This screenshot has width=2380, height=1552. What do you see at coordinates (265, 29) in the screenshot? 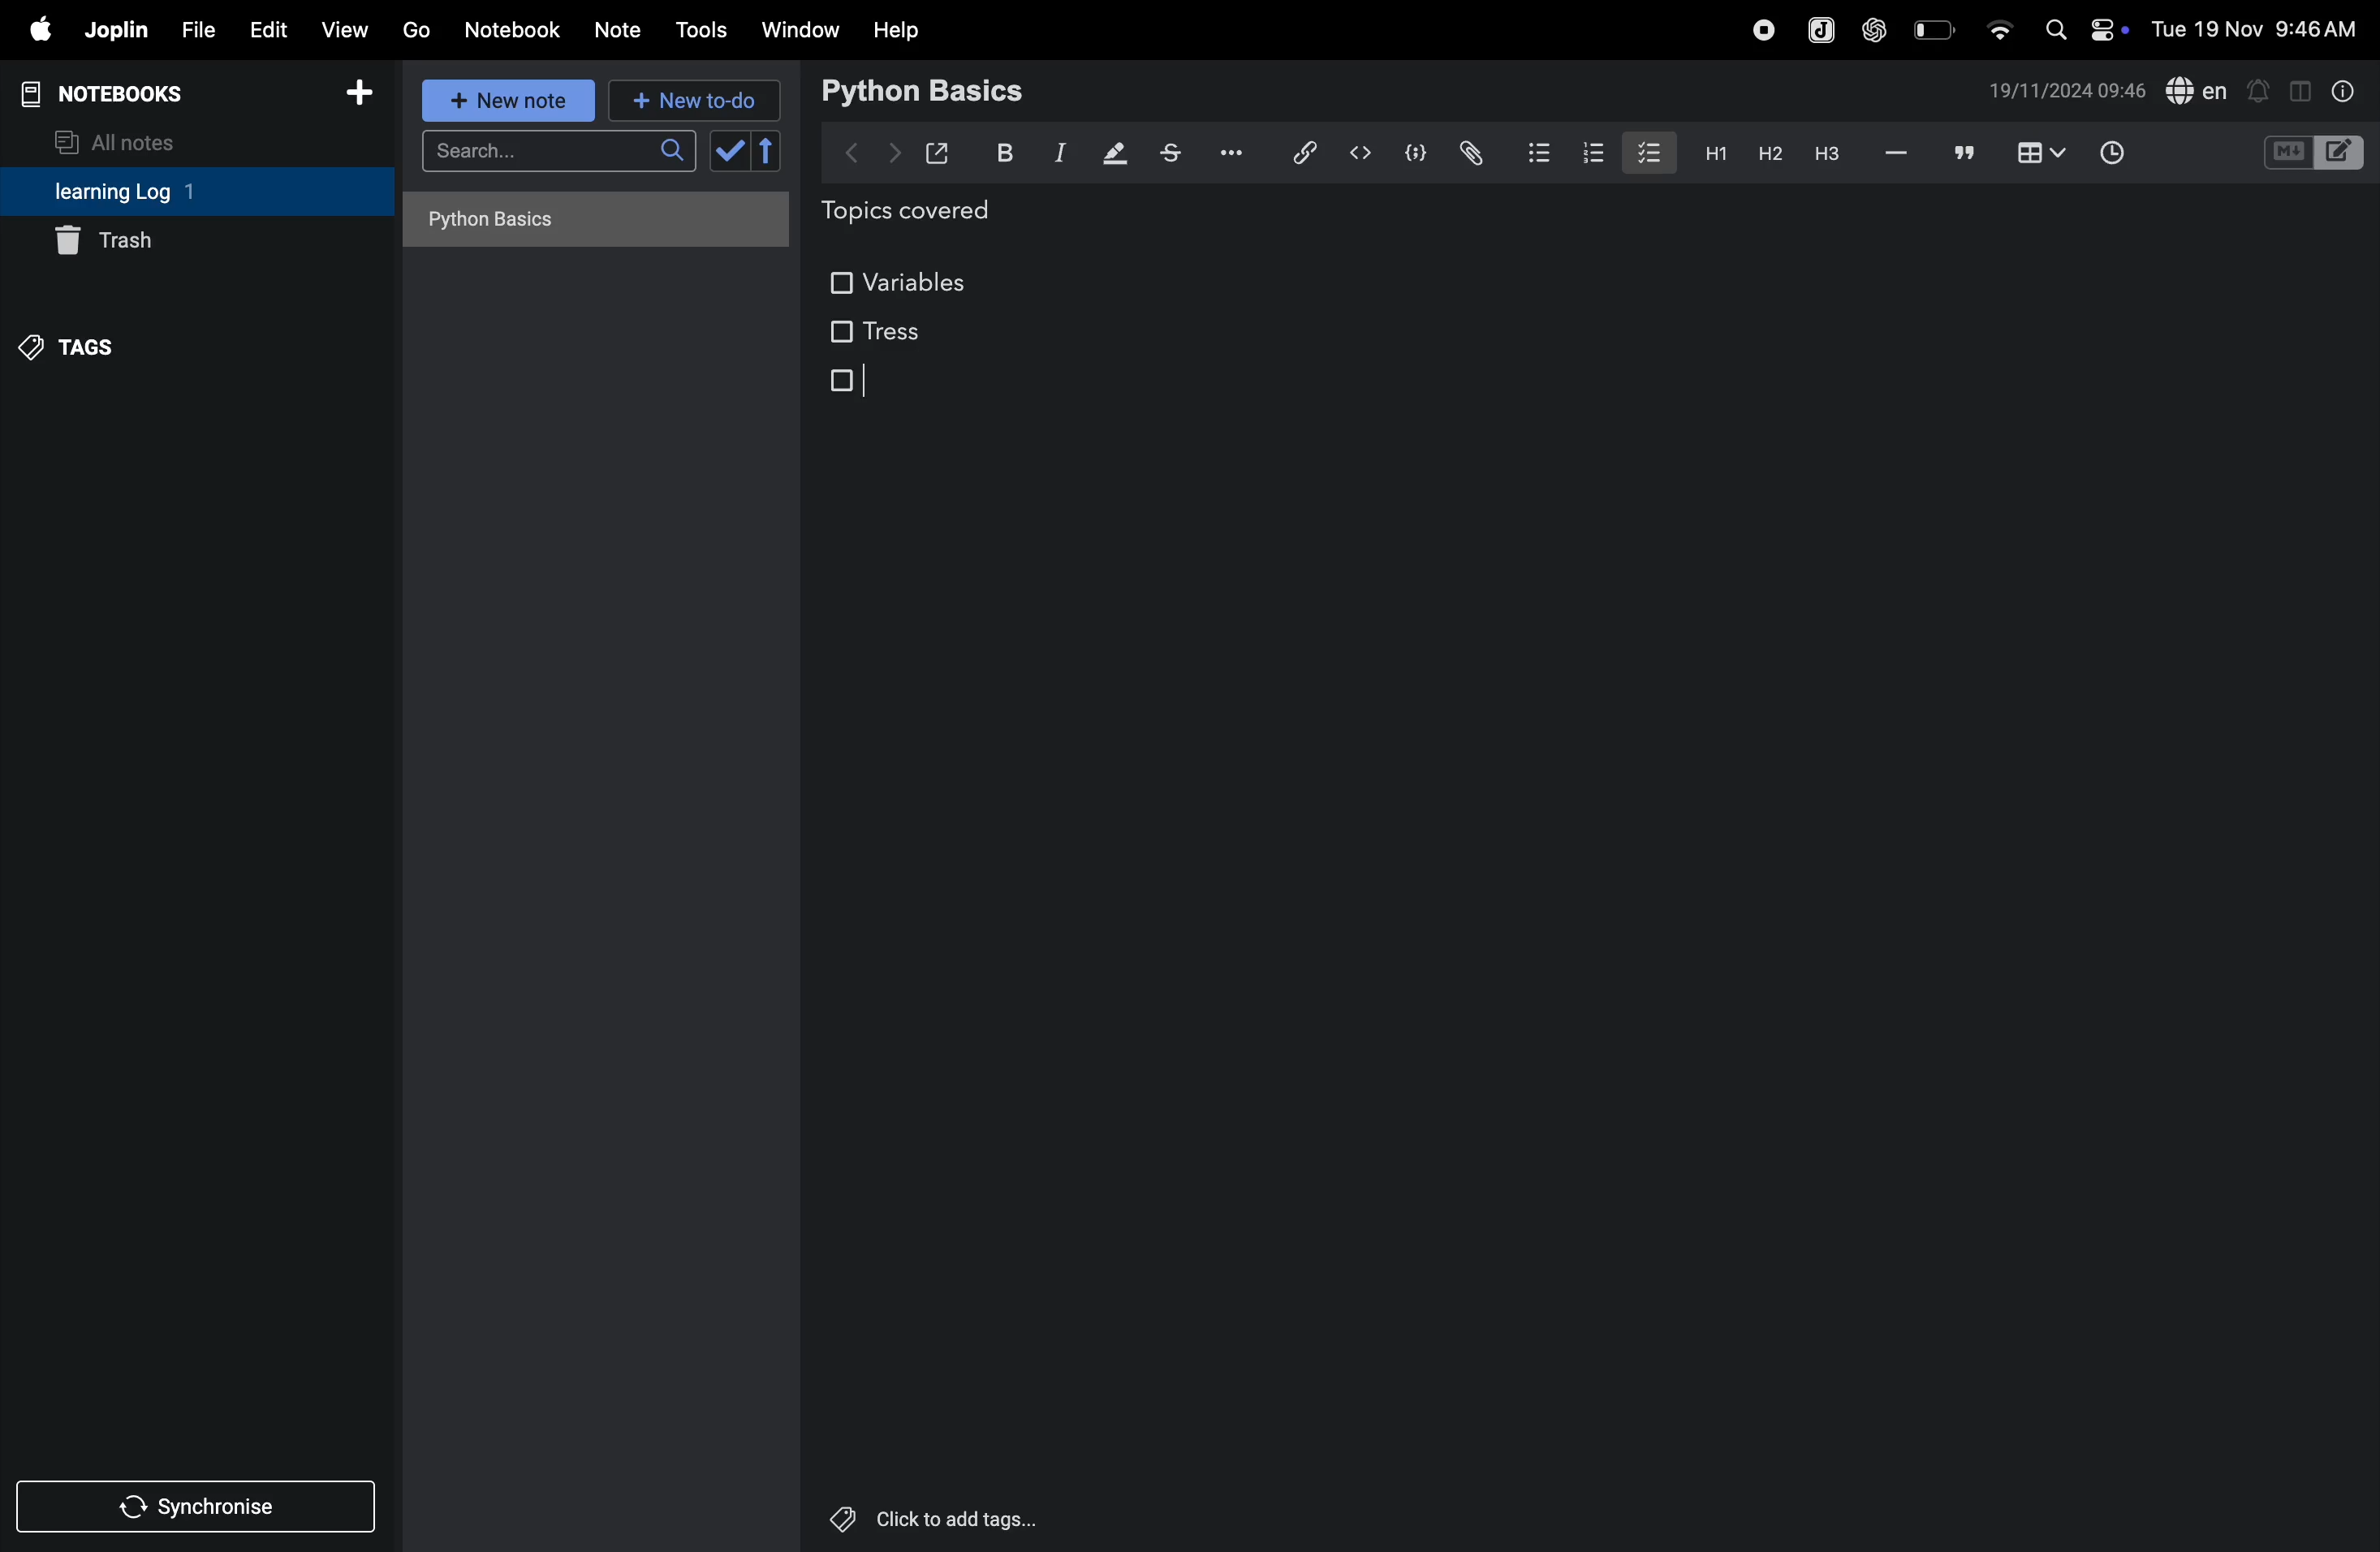
I see `edit` at bounding box center [265, 29].